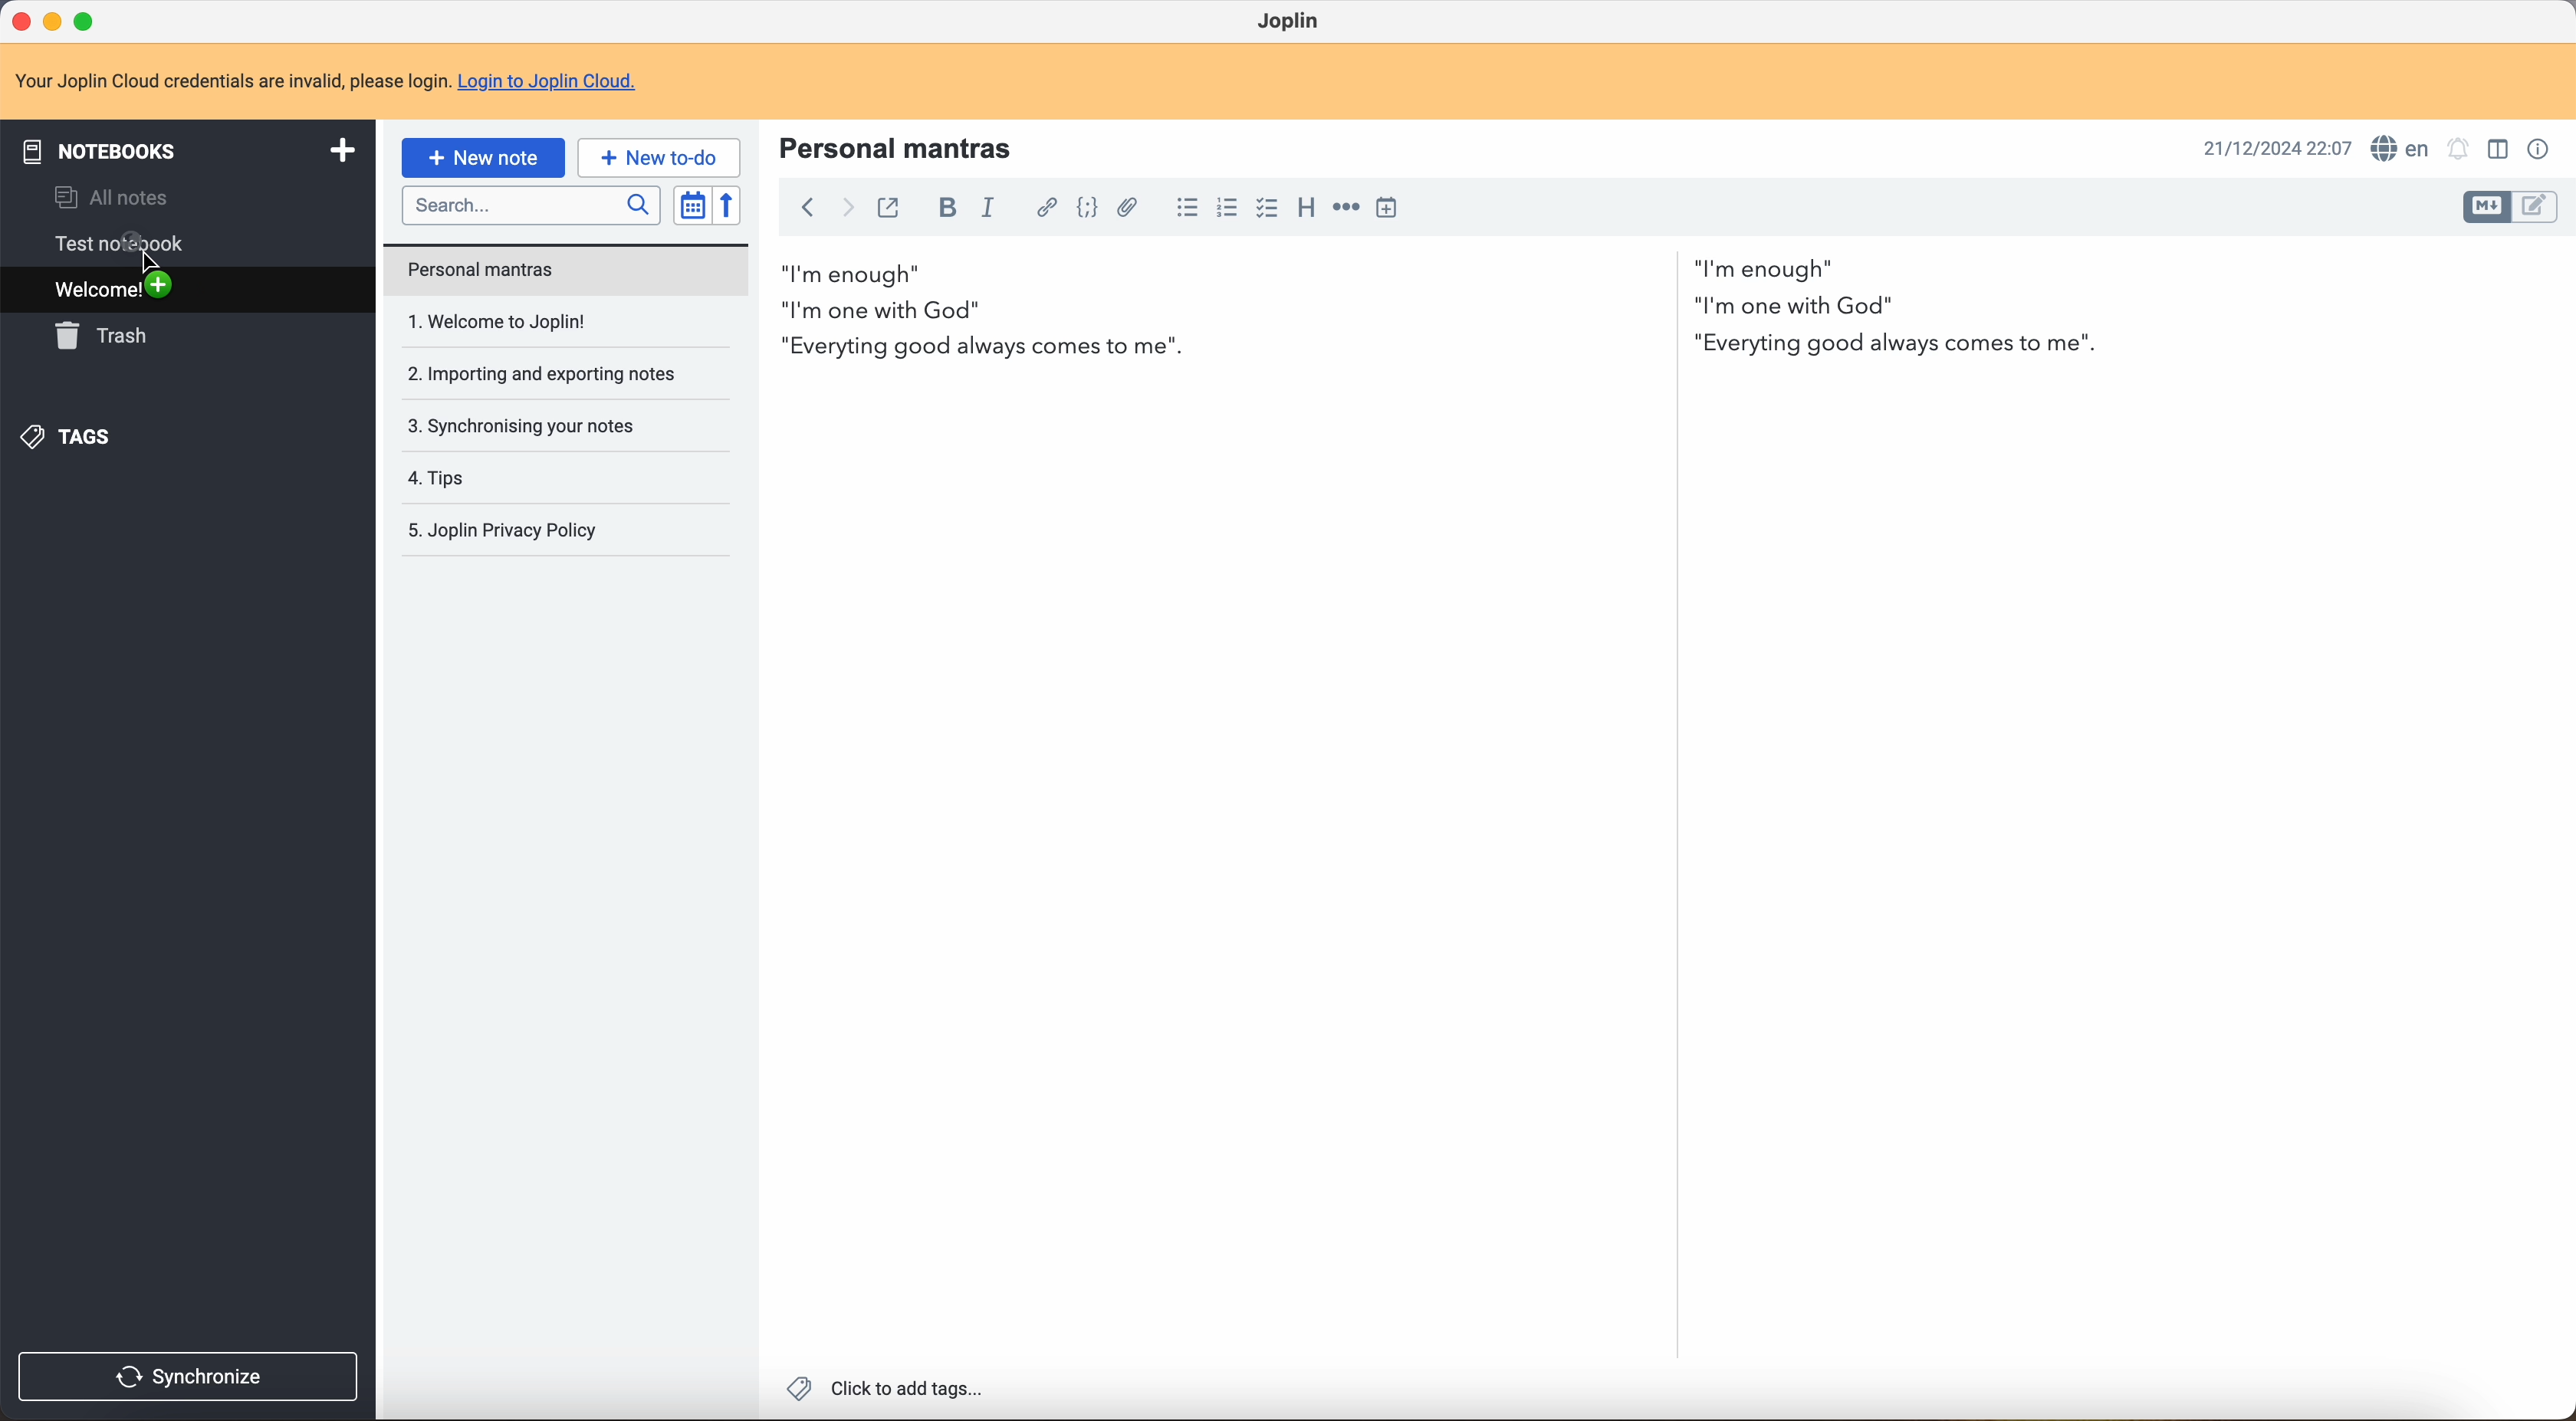 This screenshot has height=1421, width=2576. What do you see at coordinates (2273, 148) in the screenshot?
I see `date and hour` at bounding box center [2273, 148].